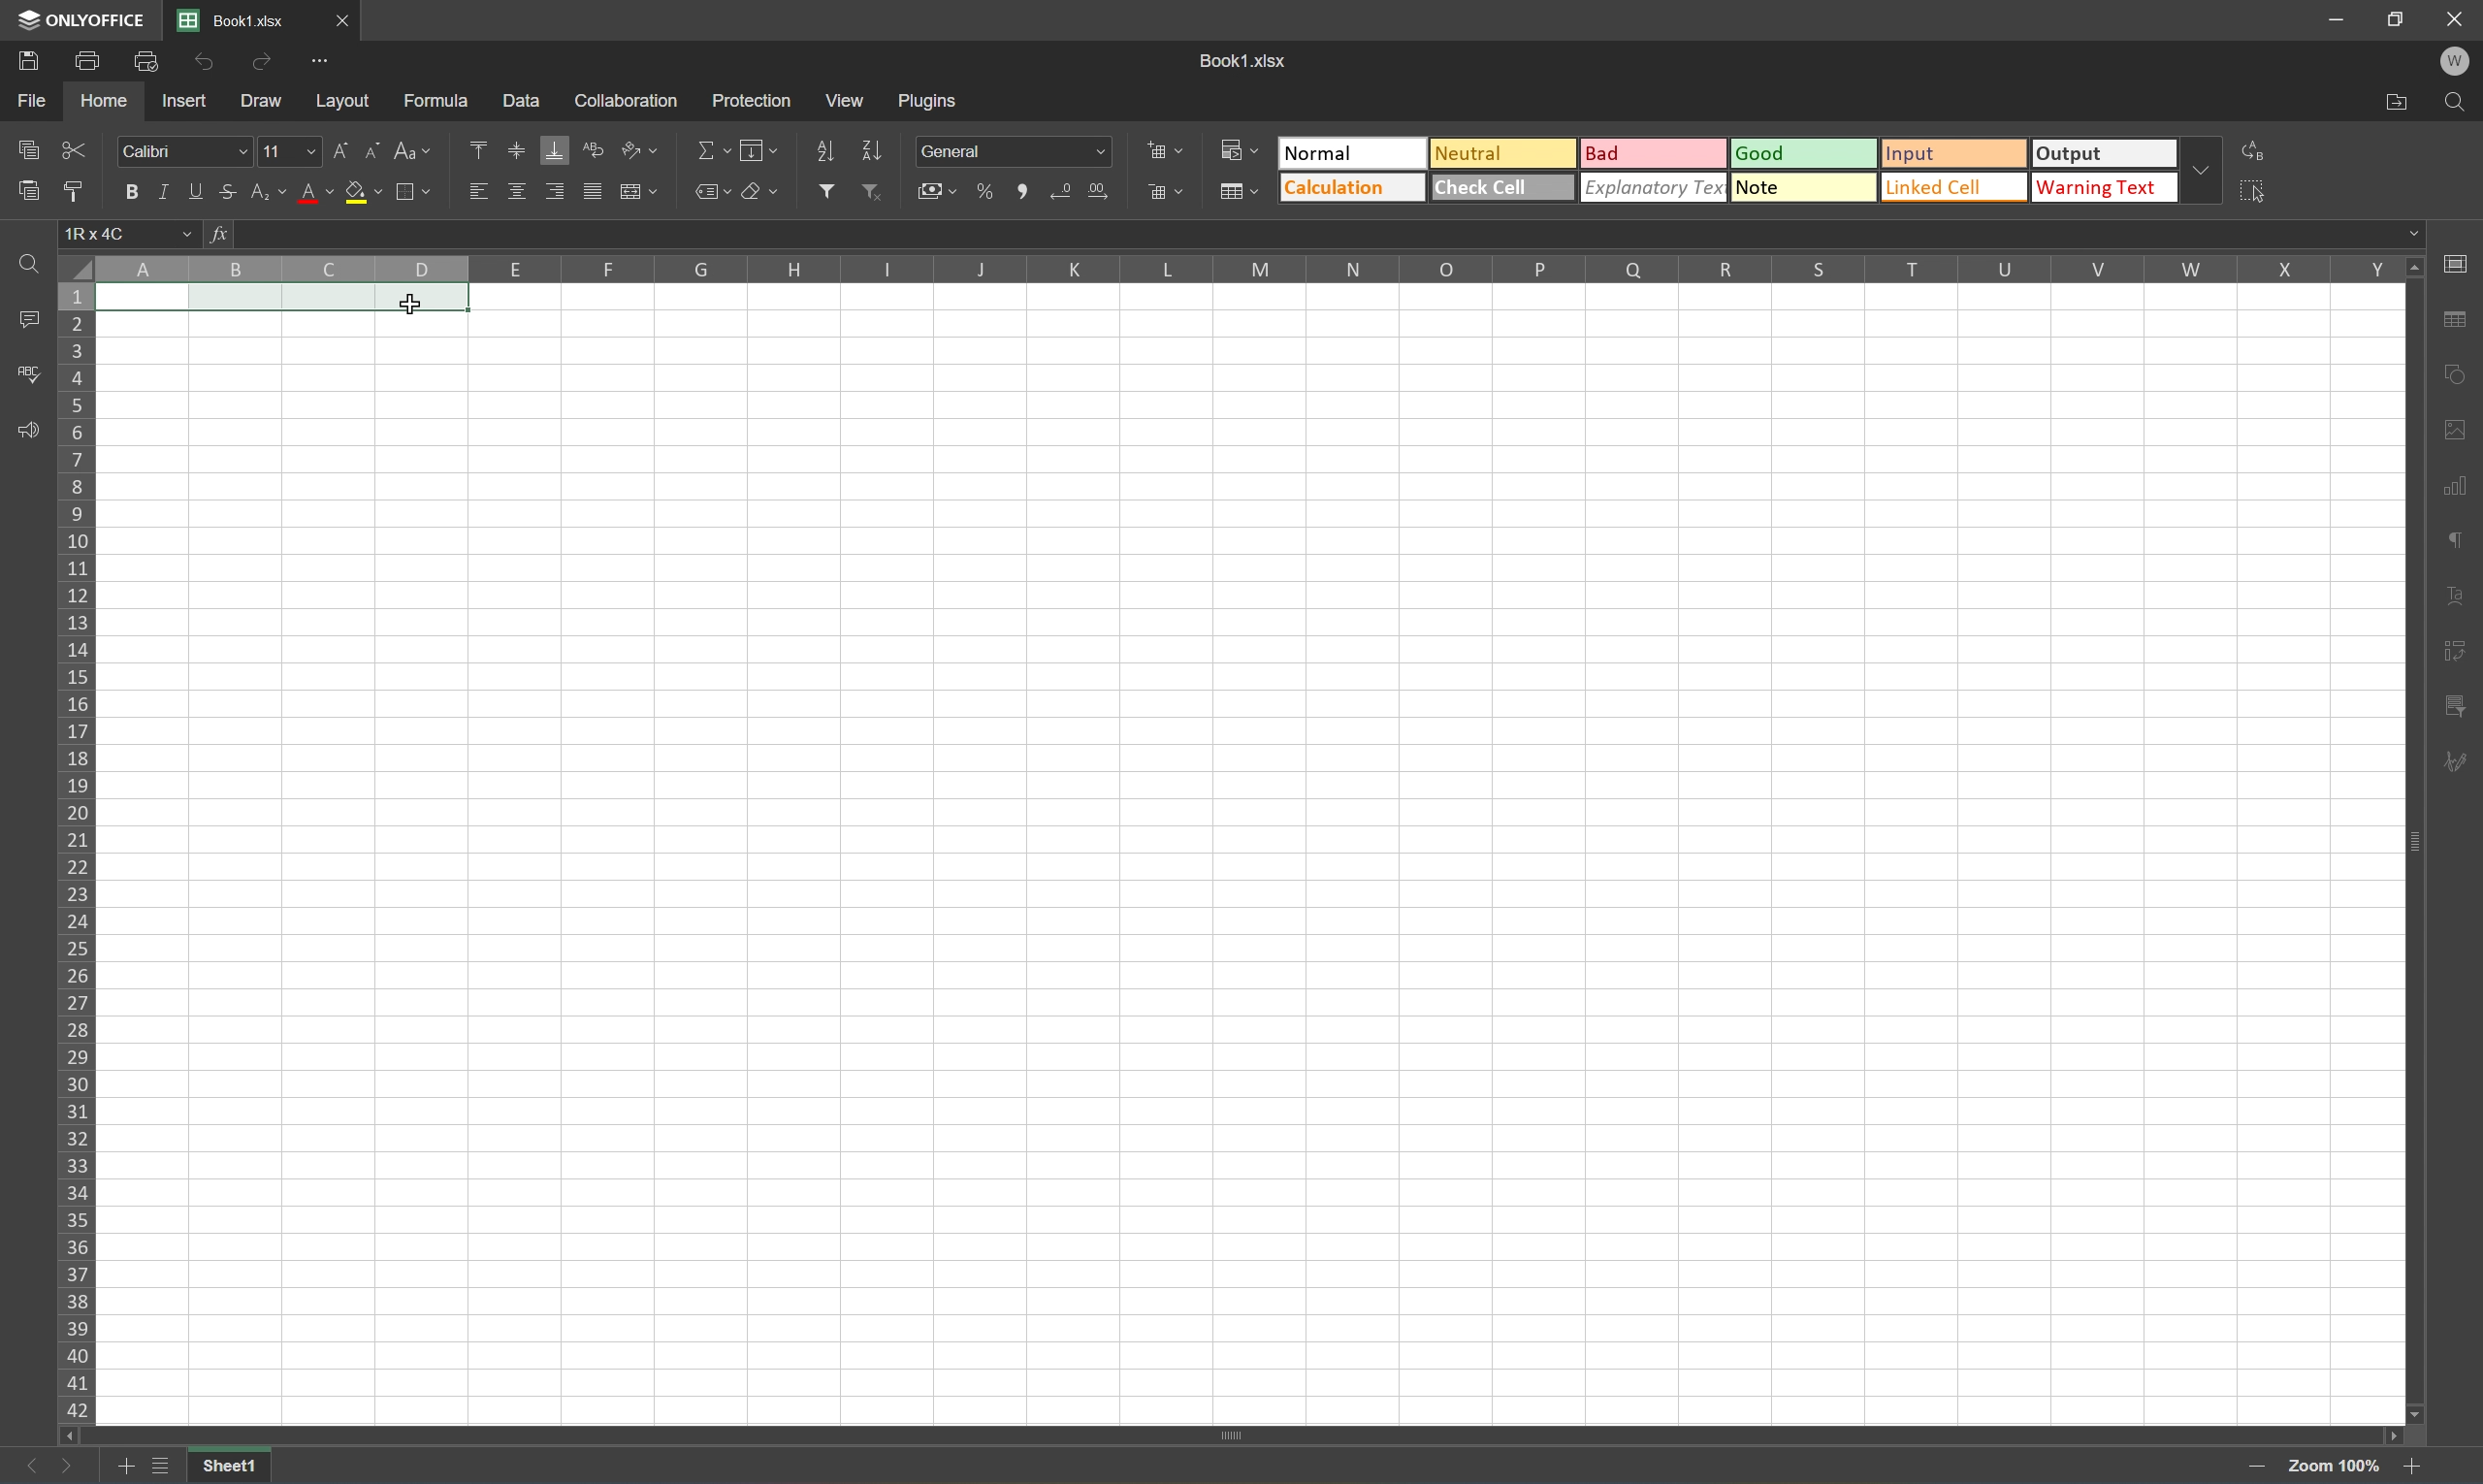 This screenshot has height=1484, width=2483. I want to click on Neutral, so click(1498, 150).